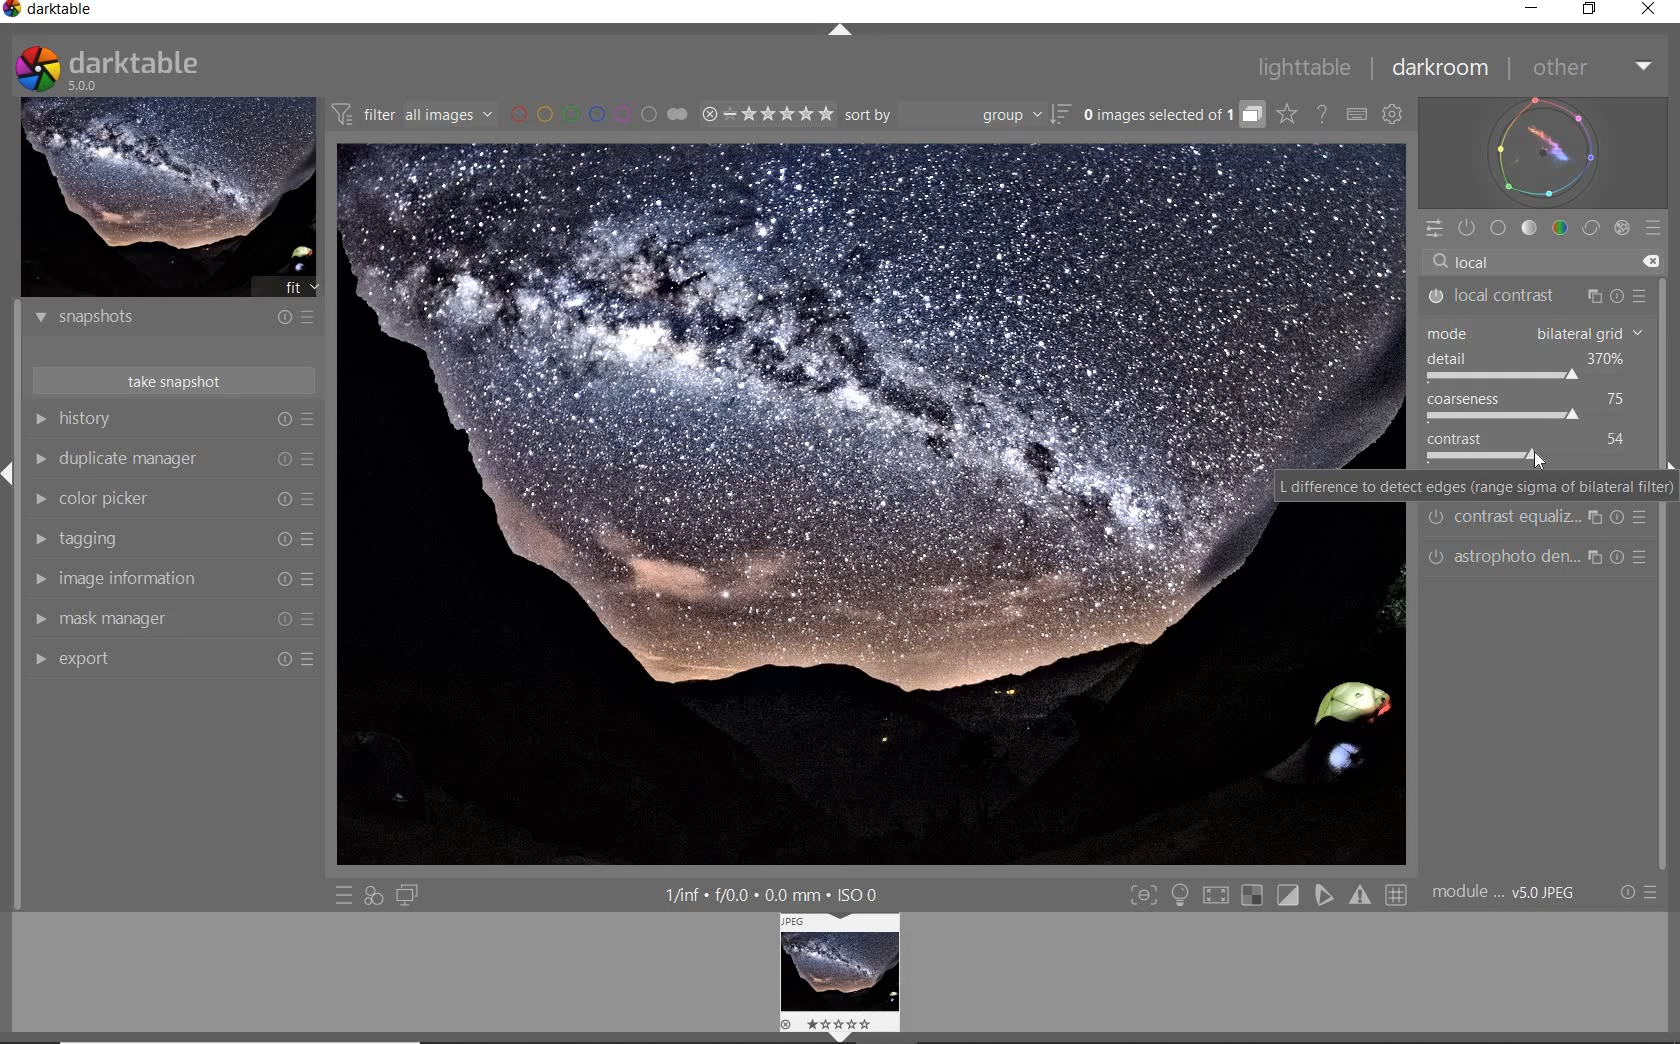  What do you see at coordinates (311, 658) in the screenshot?
I see `Reset` at bounding box center [311, 658].